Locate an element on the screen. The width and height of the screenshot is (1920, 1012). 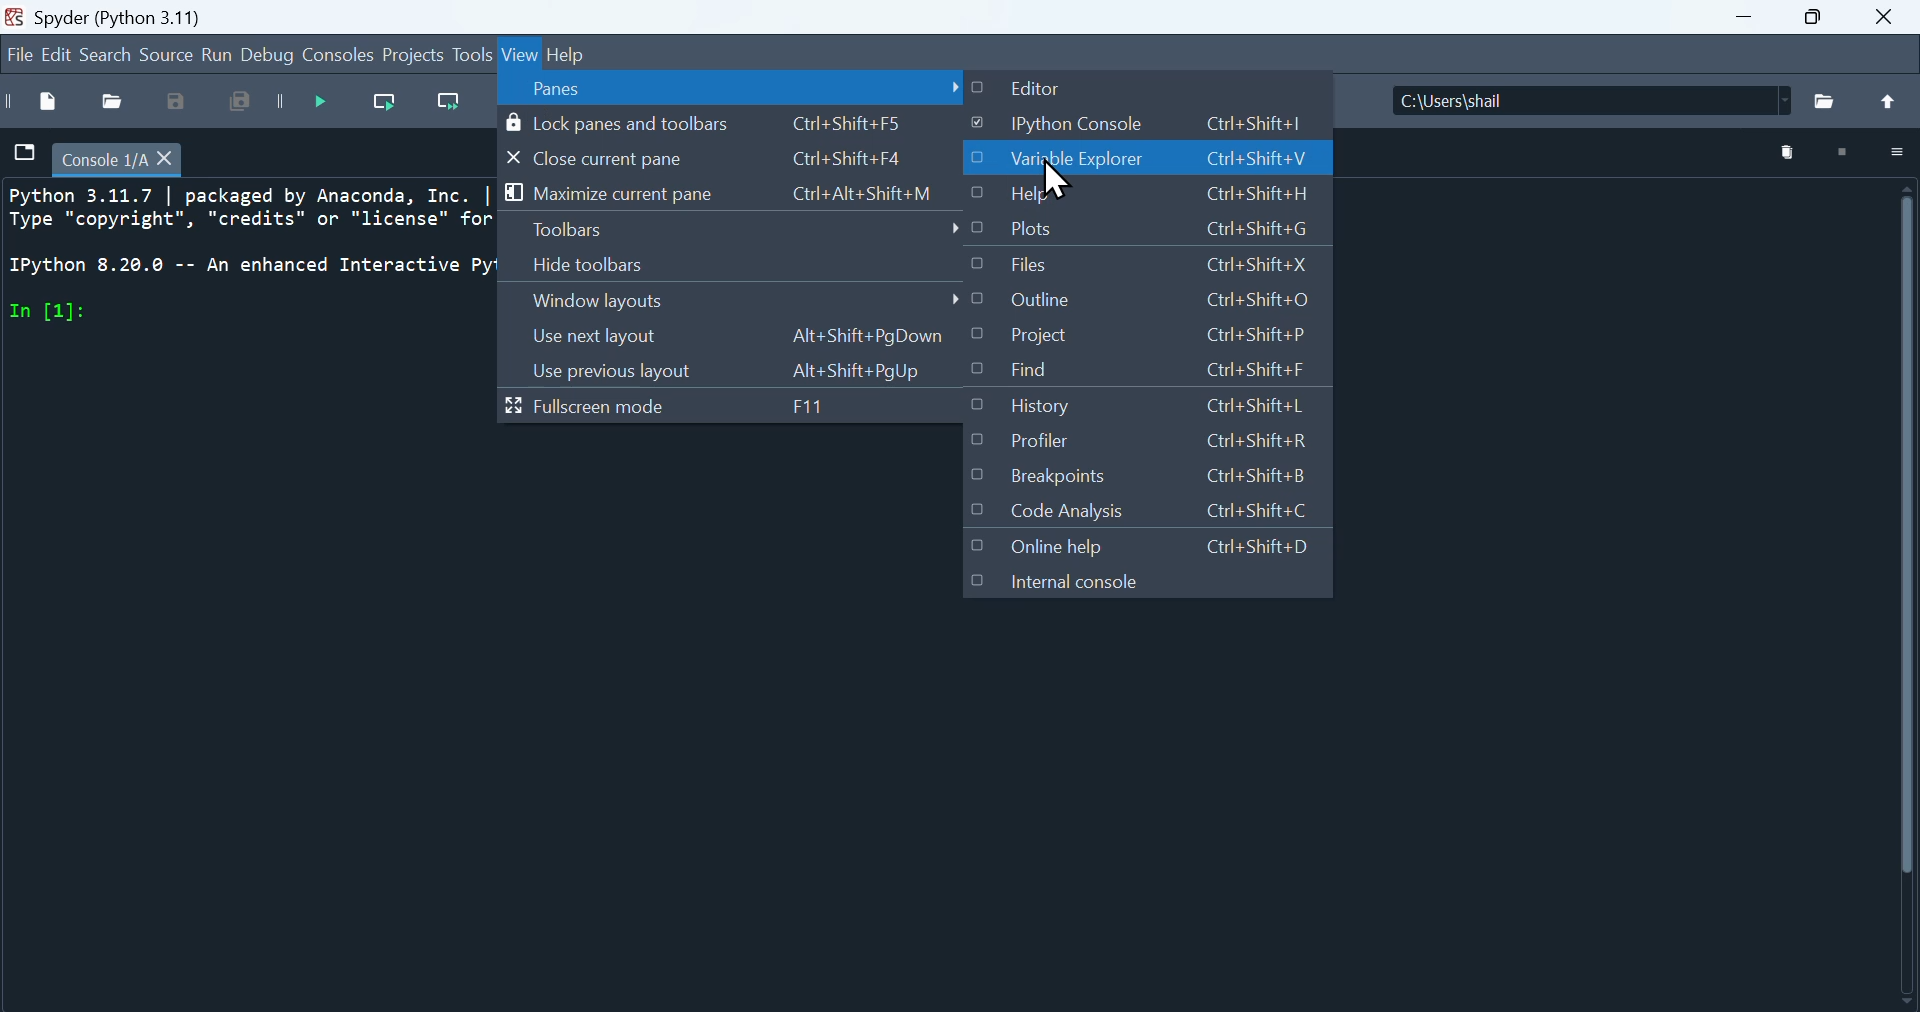
Search is located at coordinates (110, 54).